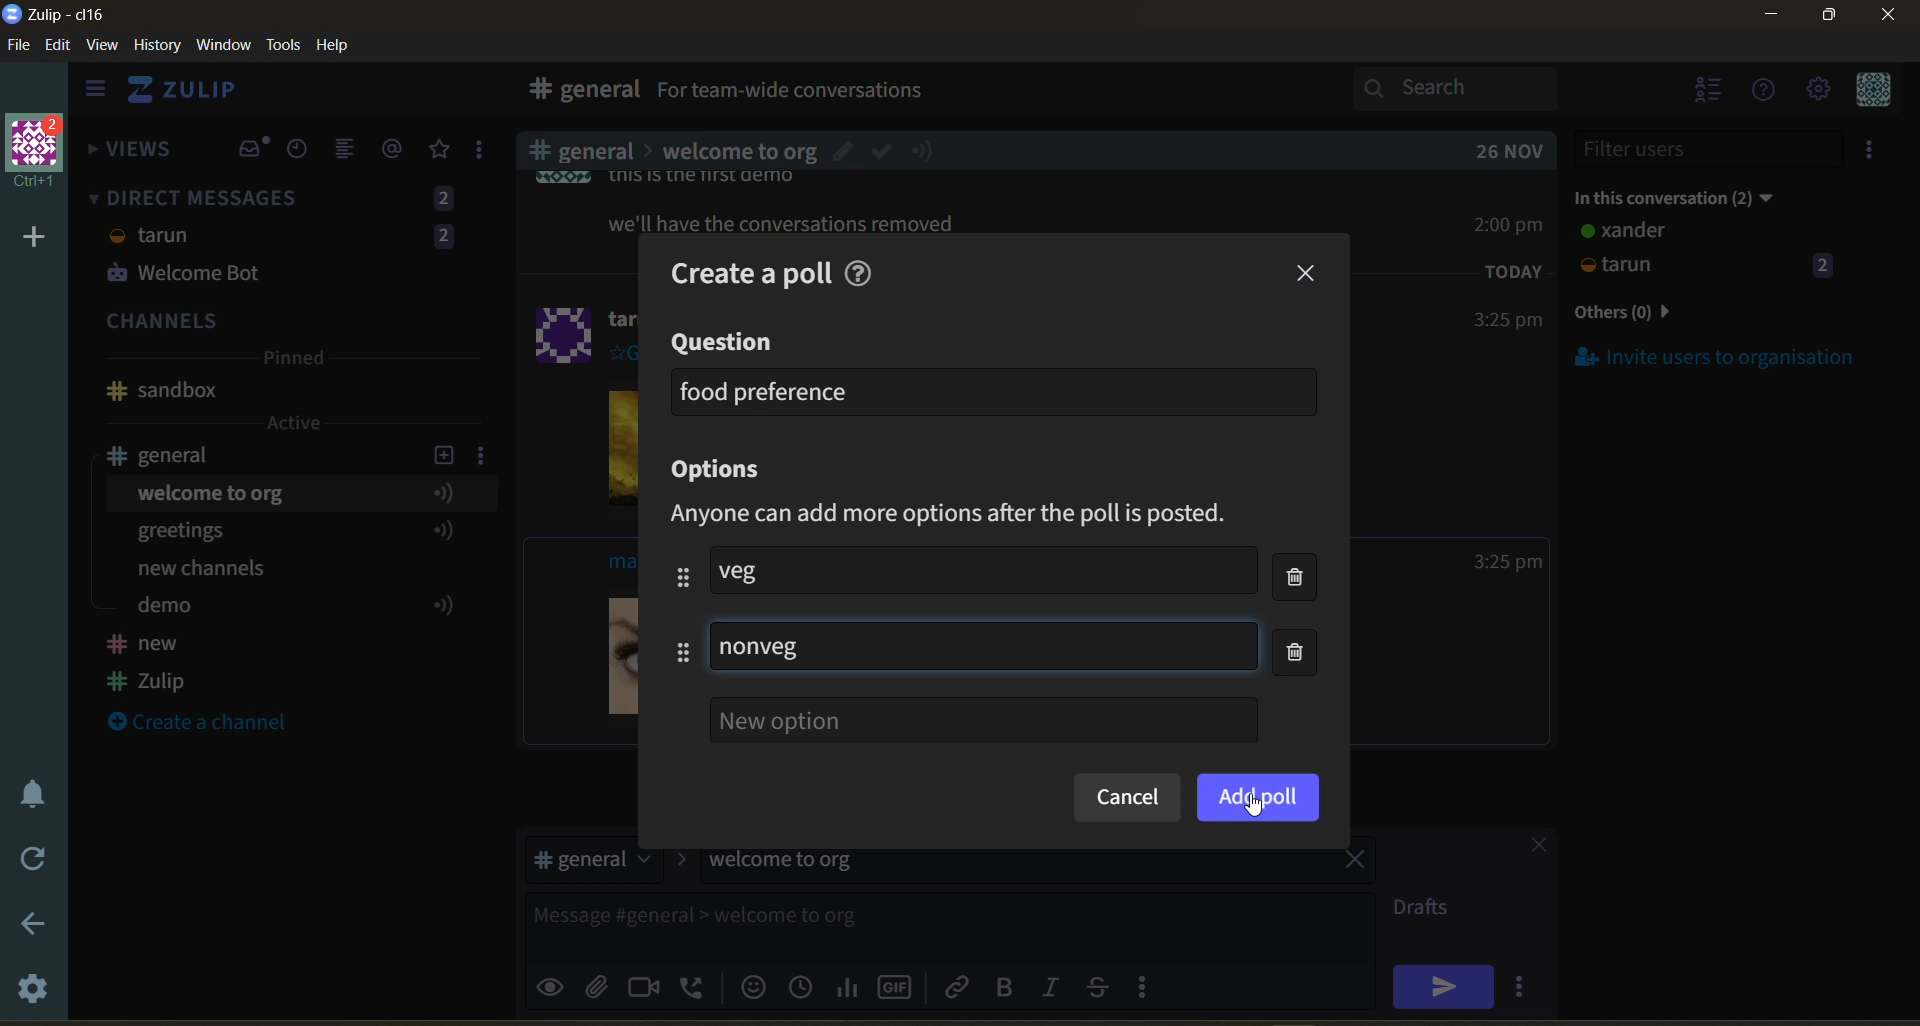  Describe the element at coordinates (1443, 986) in the screenshot. I see `send` at that location.